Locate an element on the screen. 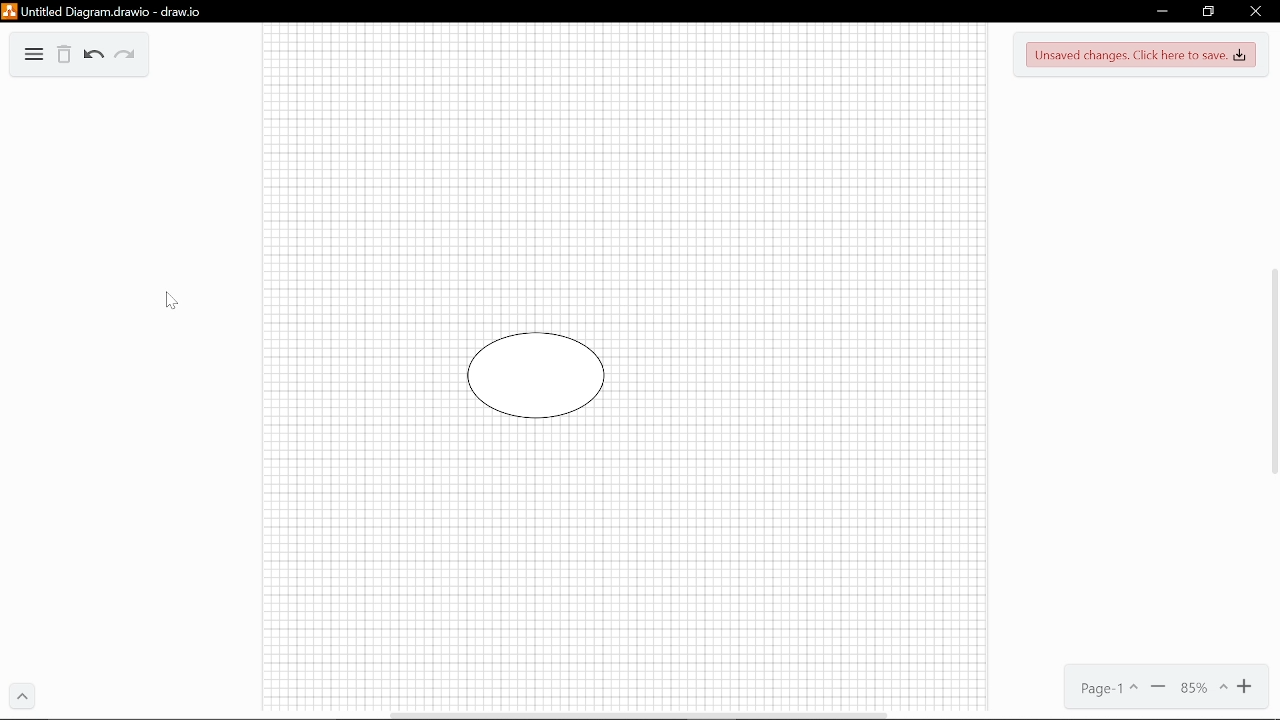  Restore down is located at coordinates (1208, 12).